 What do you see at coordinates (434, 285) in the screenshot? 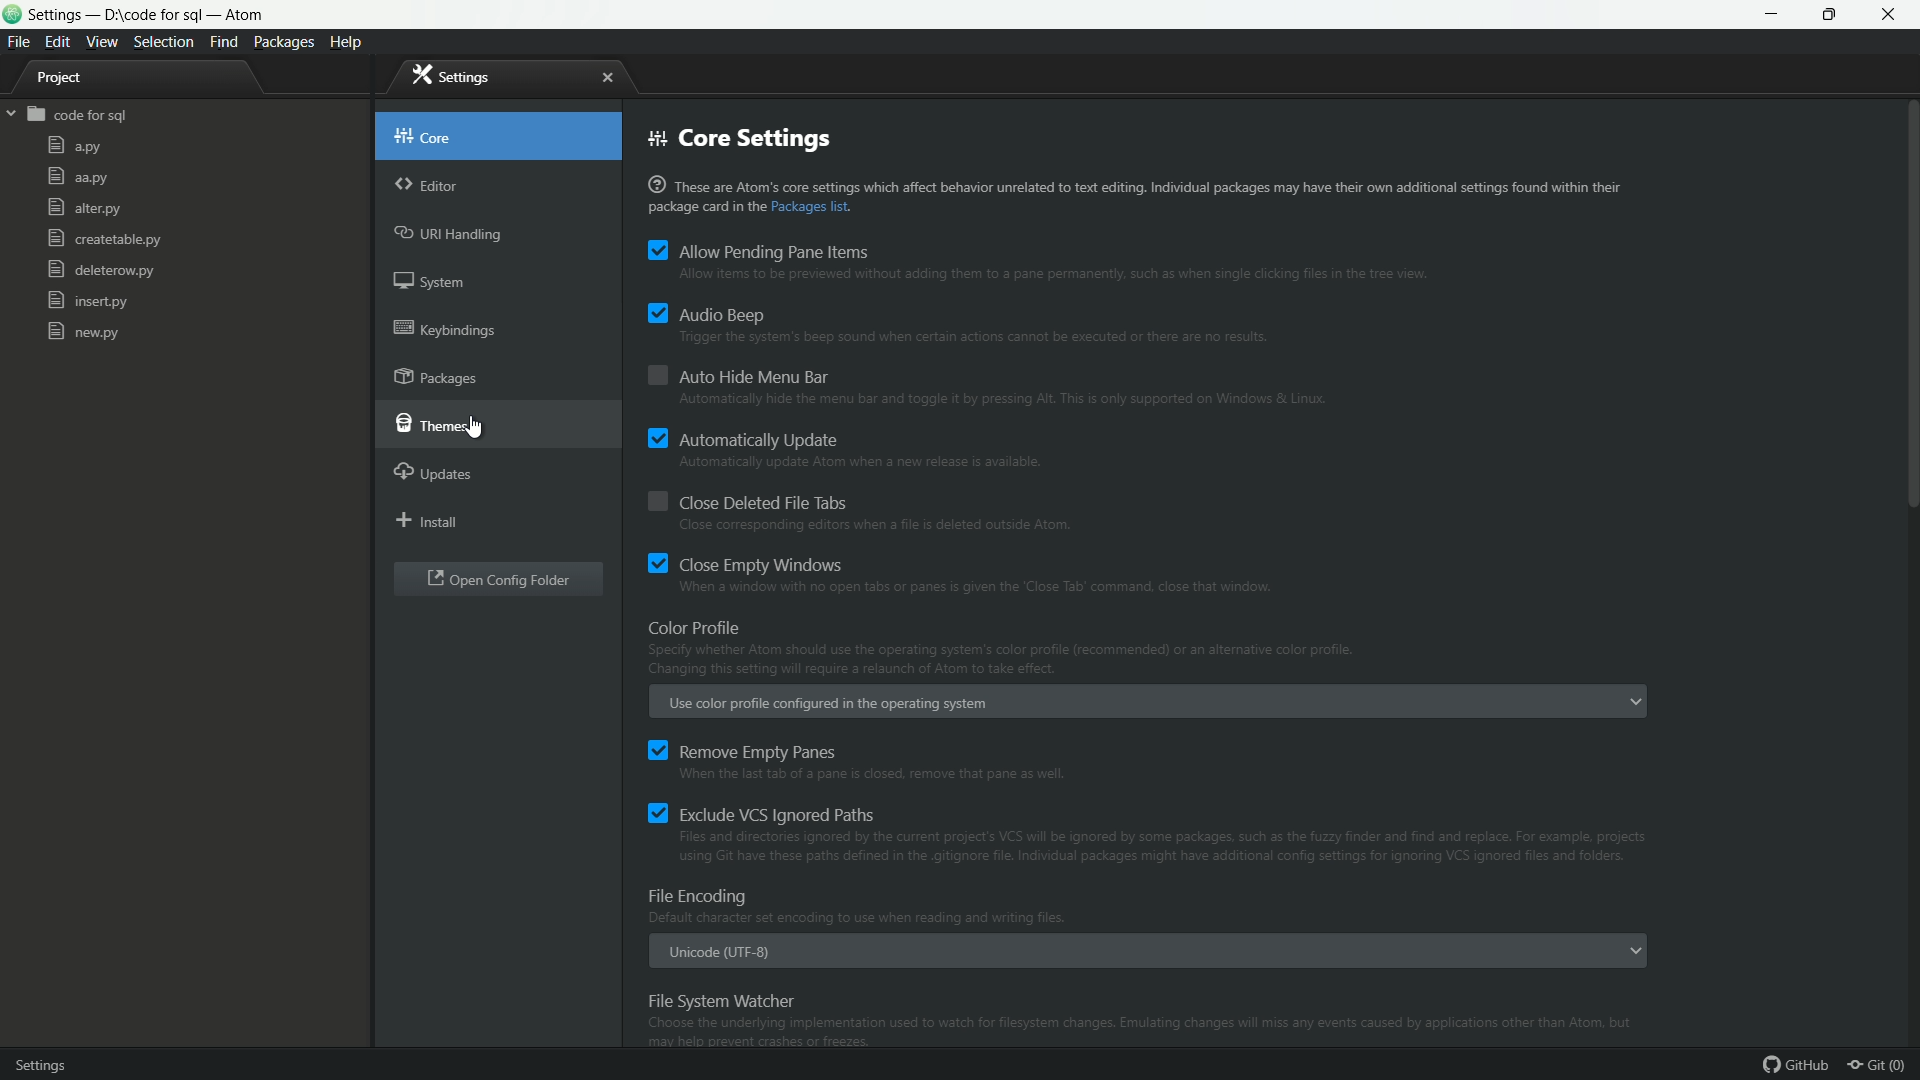
I see `system` at bounding box center [434, 285].